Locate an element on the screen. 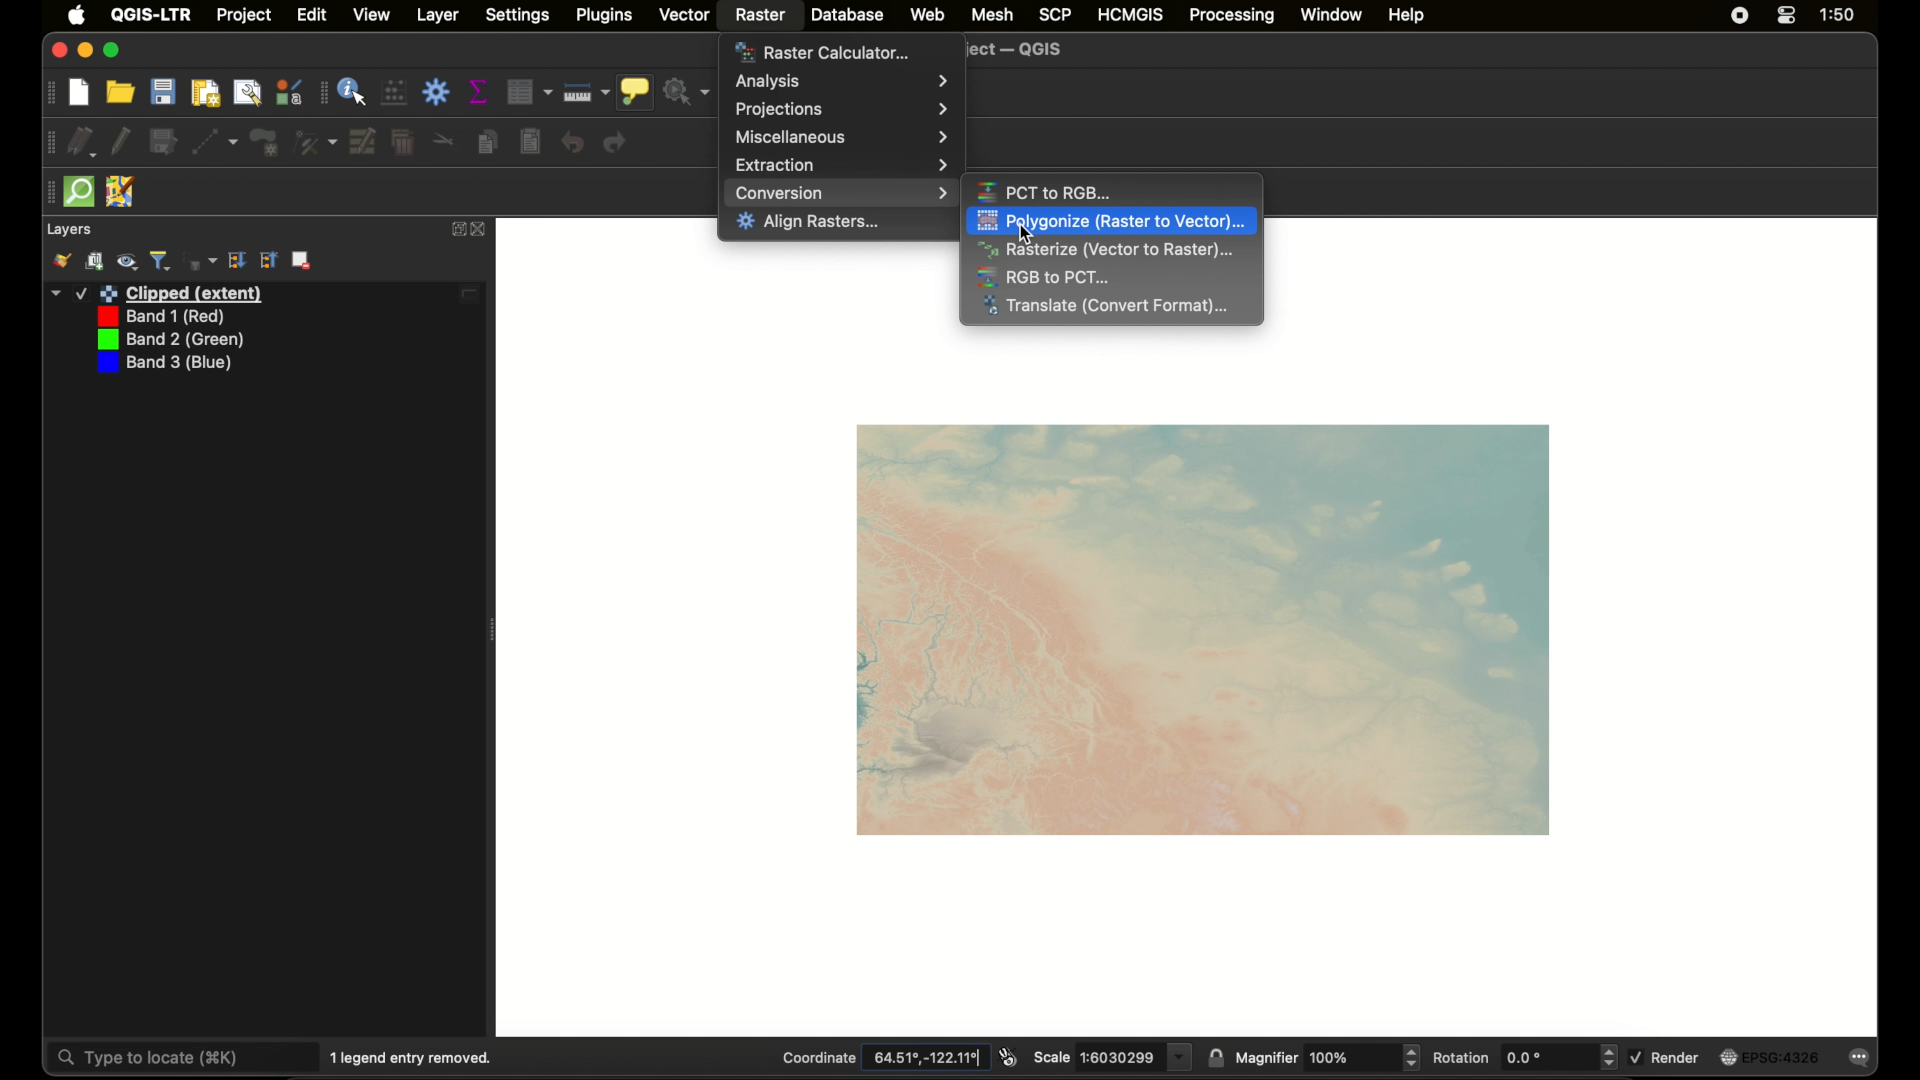  cut is located at coordinates (444, 138).